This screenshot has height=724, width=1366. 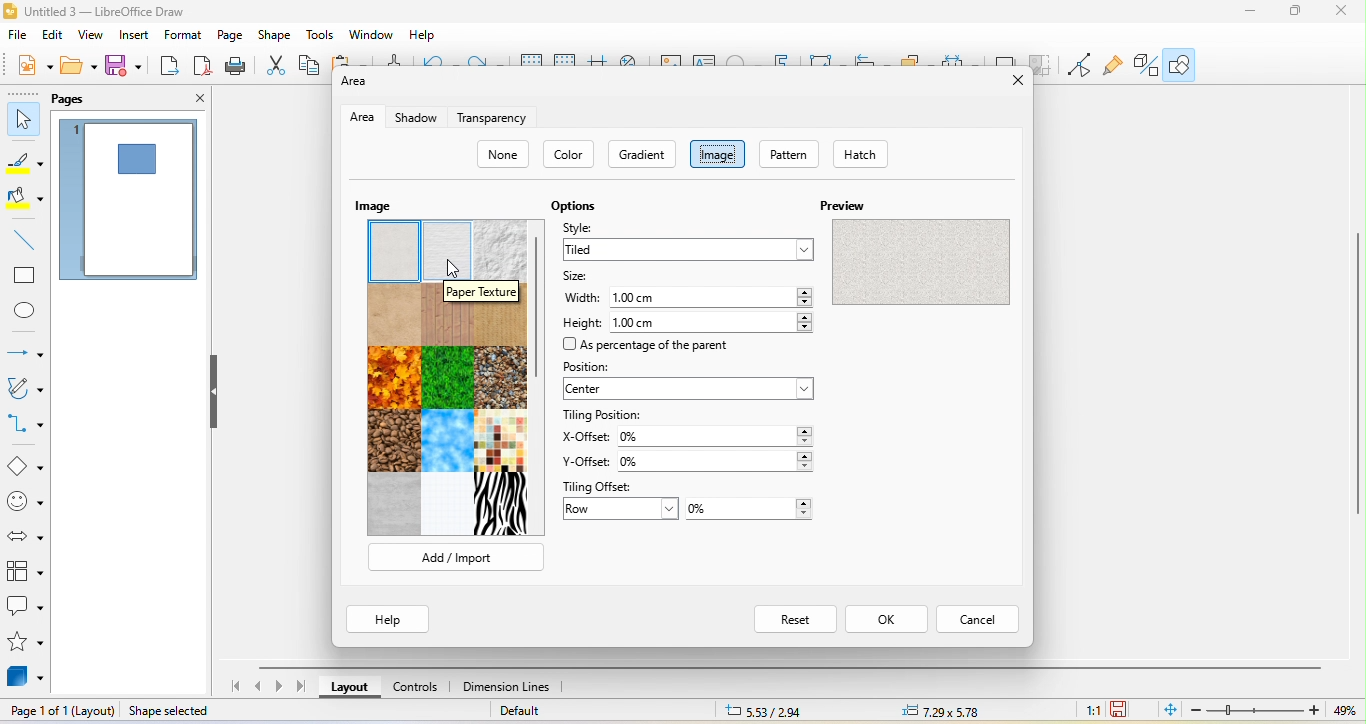 I want to click on transformation, so click(x=829, y=59).